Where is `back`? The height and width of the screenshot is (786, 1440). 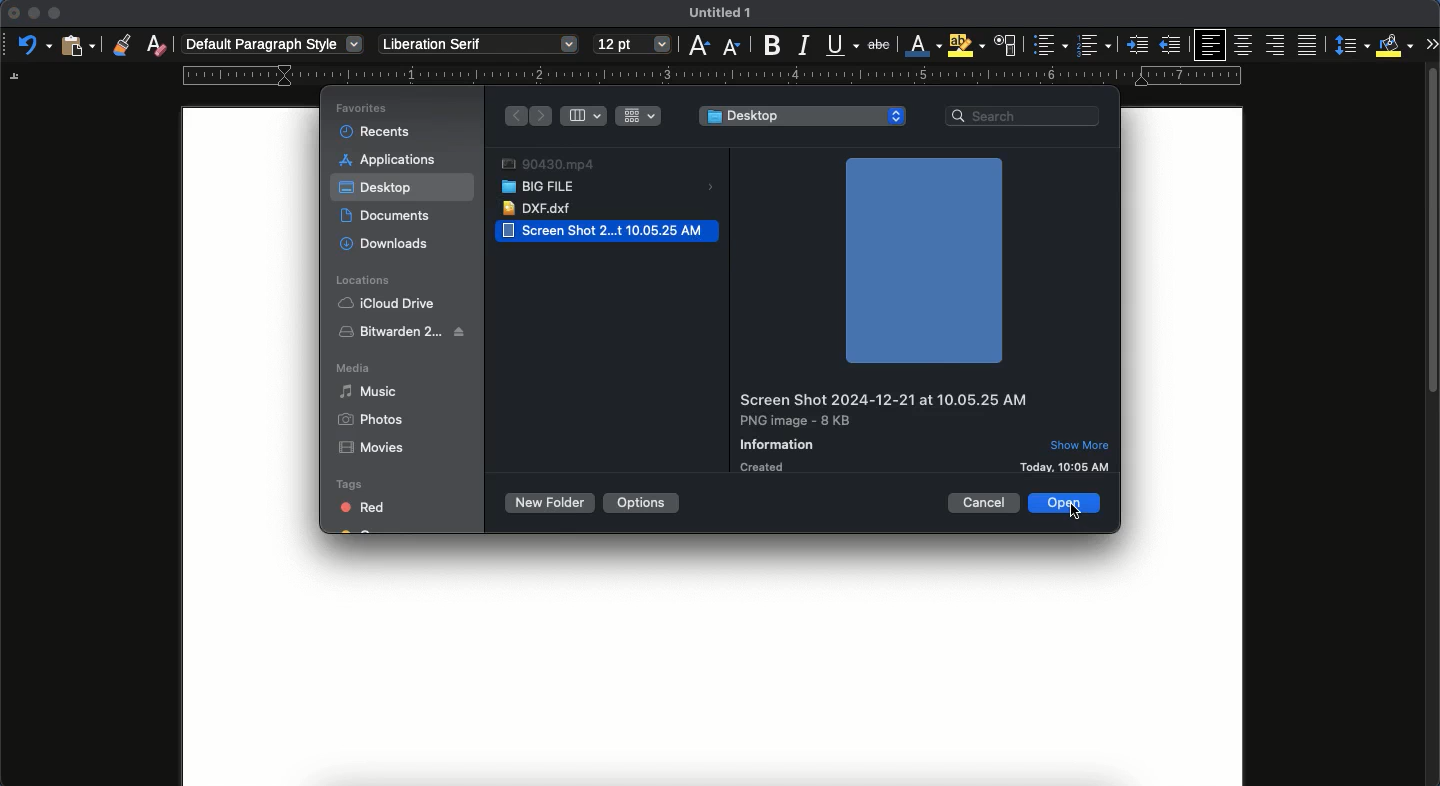 back is located at coordinates (515, 115).